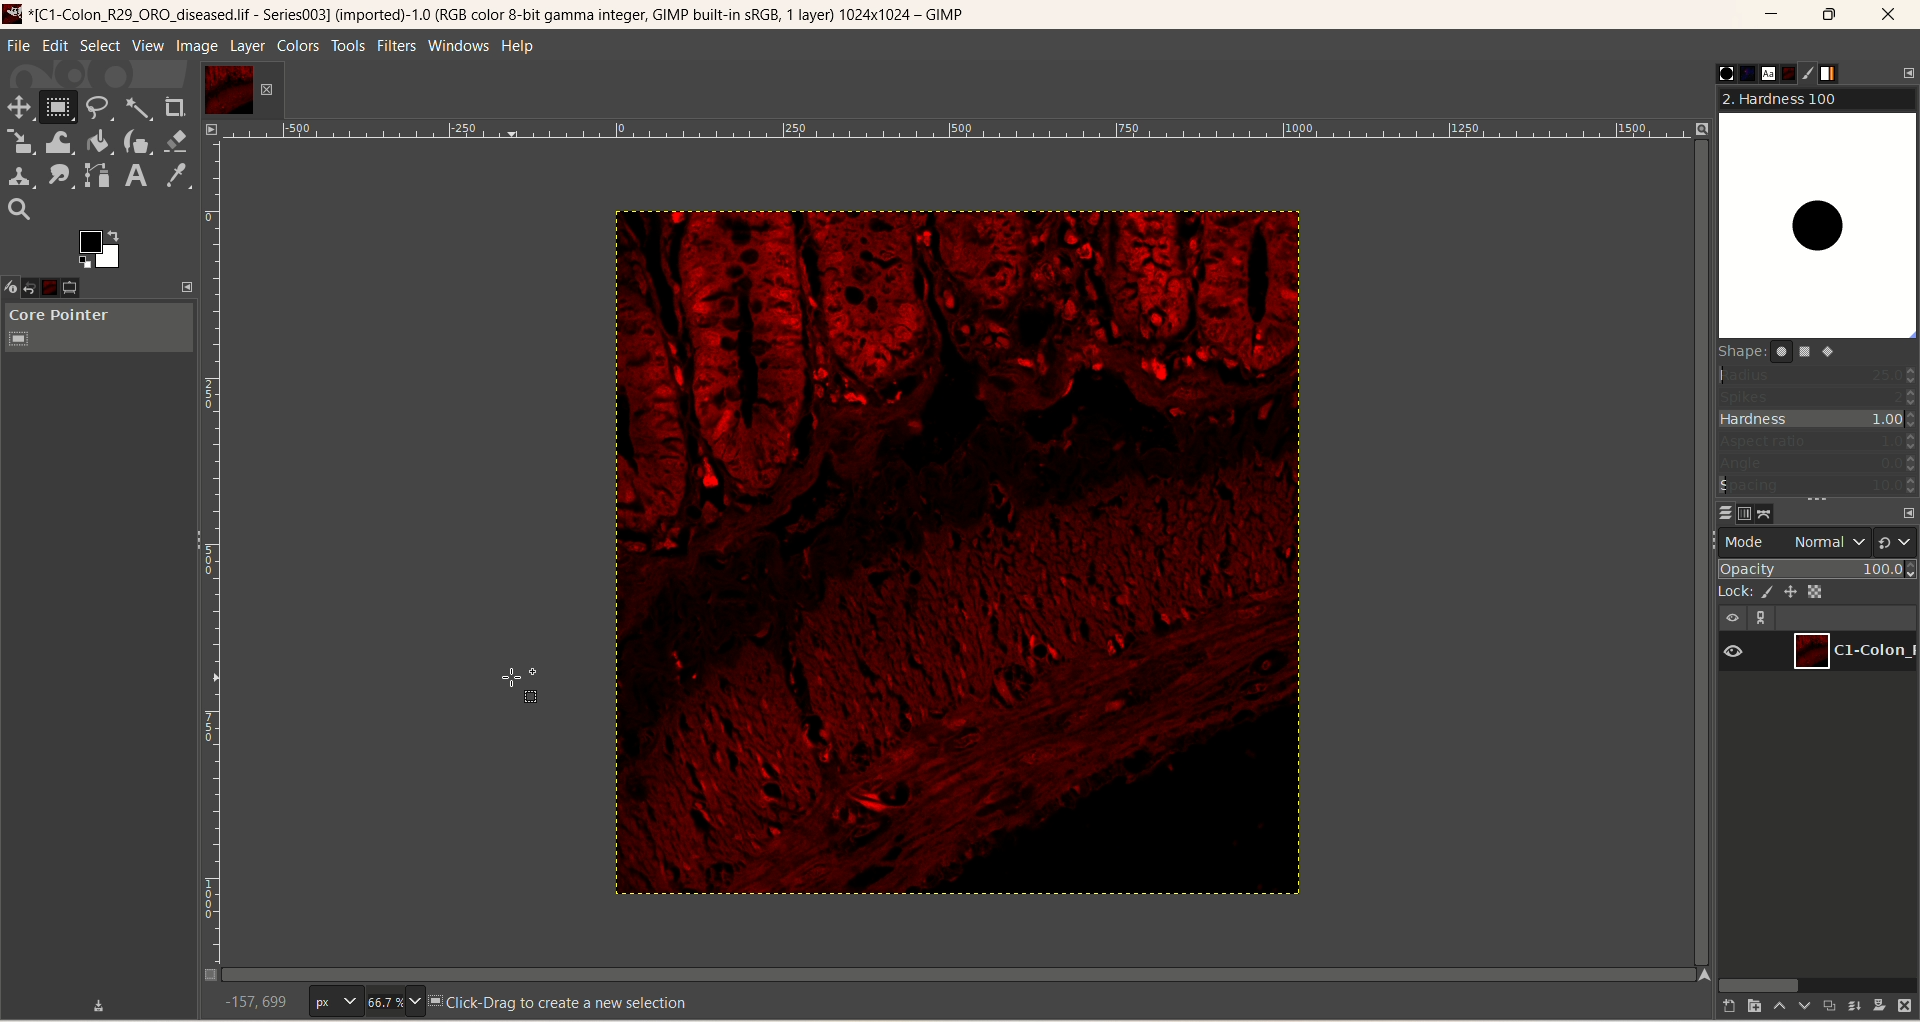 Image resolution: width=1920 pixels, height=1022 pixels. Describe the element at coordinates (241, 90) in the screenshot. I see `layer1` at that location.